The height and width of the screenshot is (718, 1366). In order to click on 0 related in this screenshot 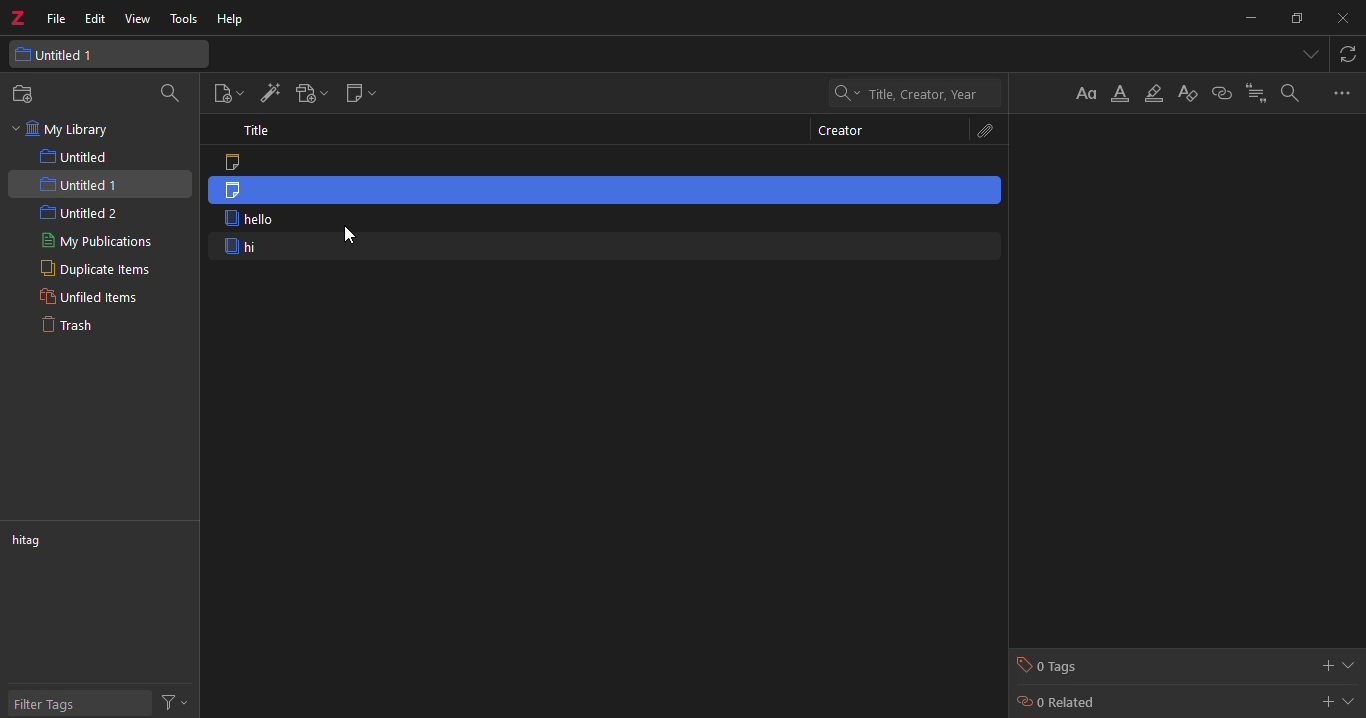, I will do `click(1053, 699)`.